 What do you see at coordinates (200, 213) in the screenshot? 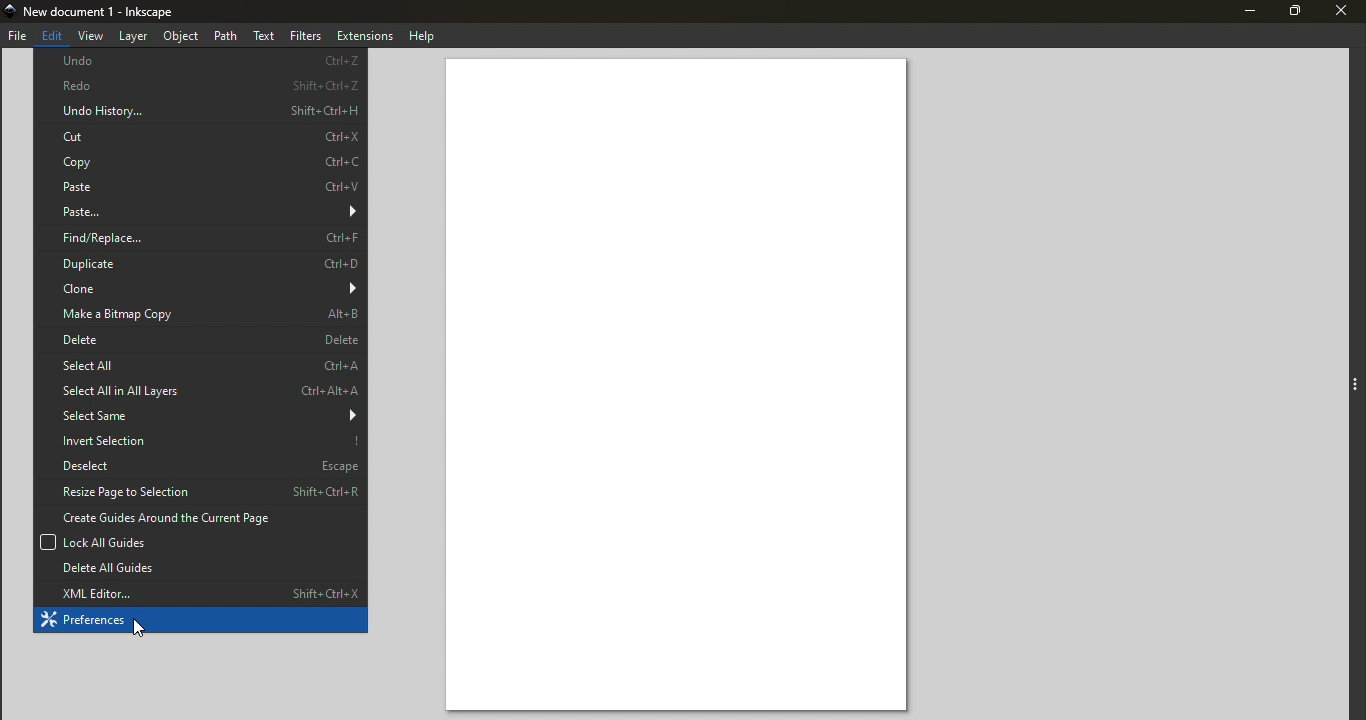
I see `Paste` at bounding box center [200, 213].